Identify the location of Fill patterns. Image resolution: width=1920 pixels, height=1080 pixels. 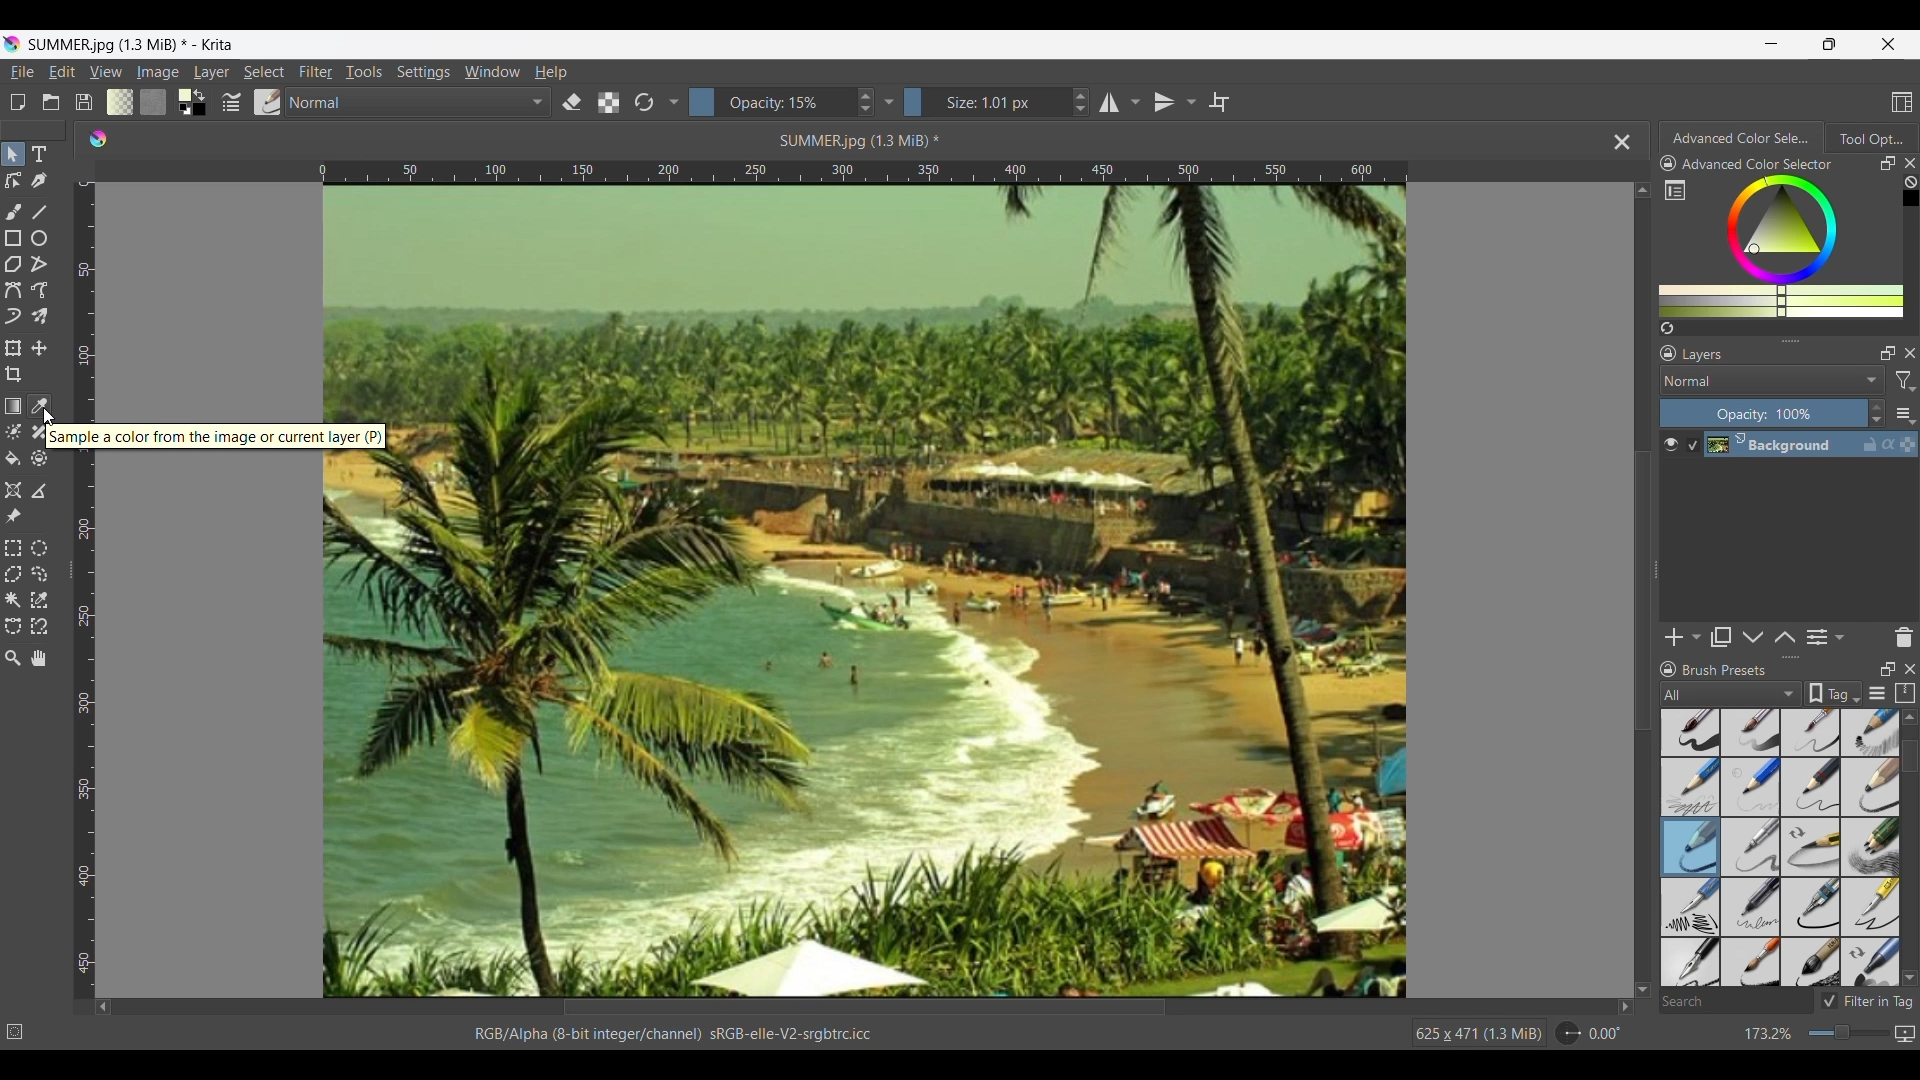
(153, 101).